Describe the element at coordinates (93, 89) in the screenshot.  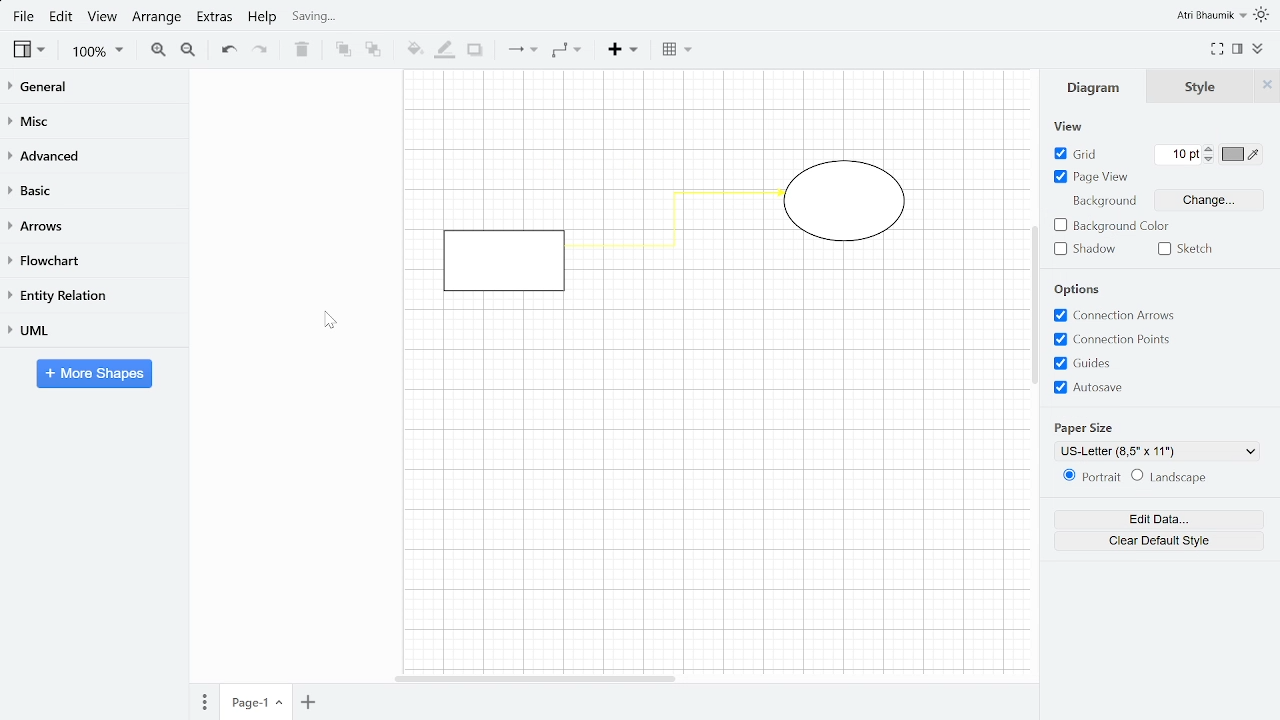
I see `General` at that location.